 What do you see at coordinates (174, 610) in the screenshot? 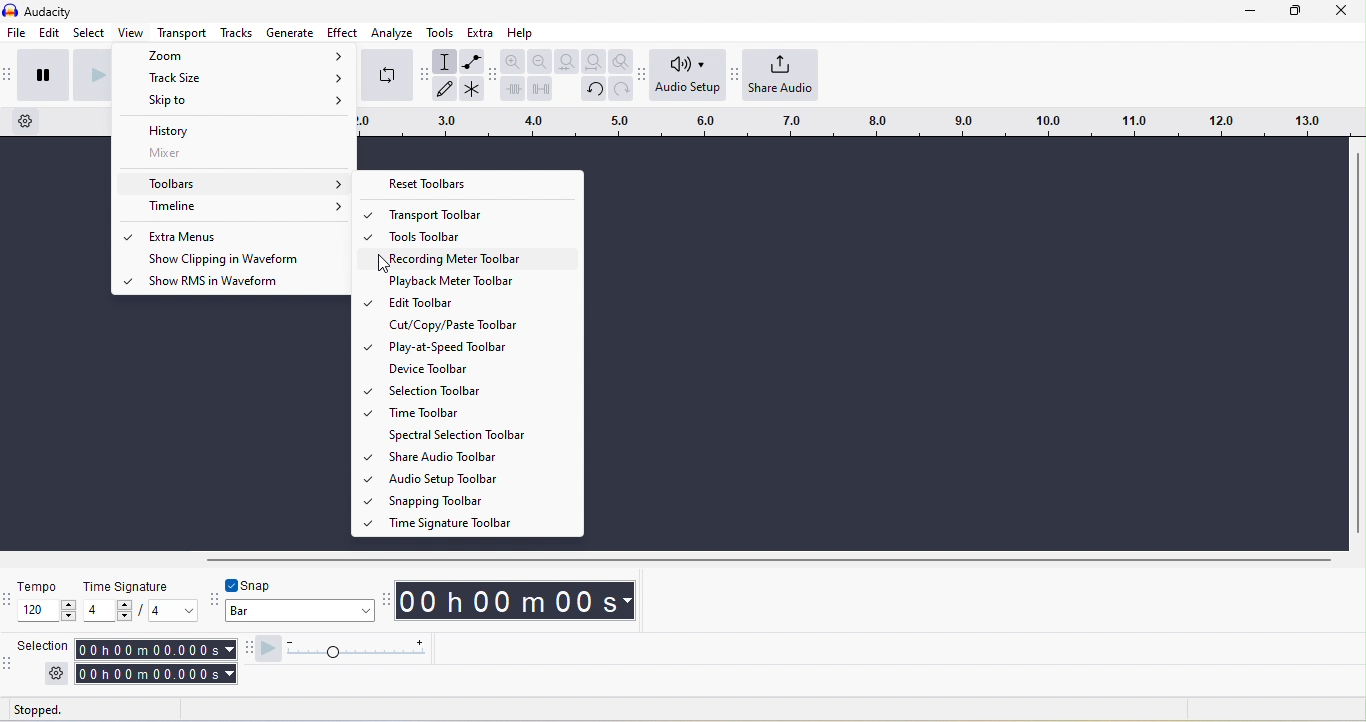
I see `set time signature` at bounding box center [174, 610].